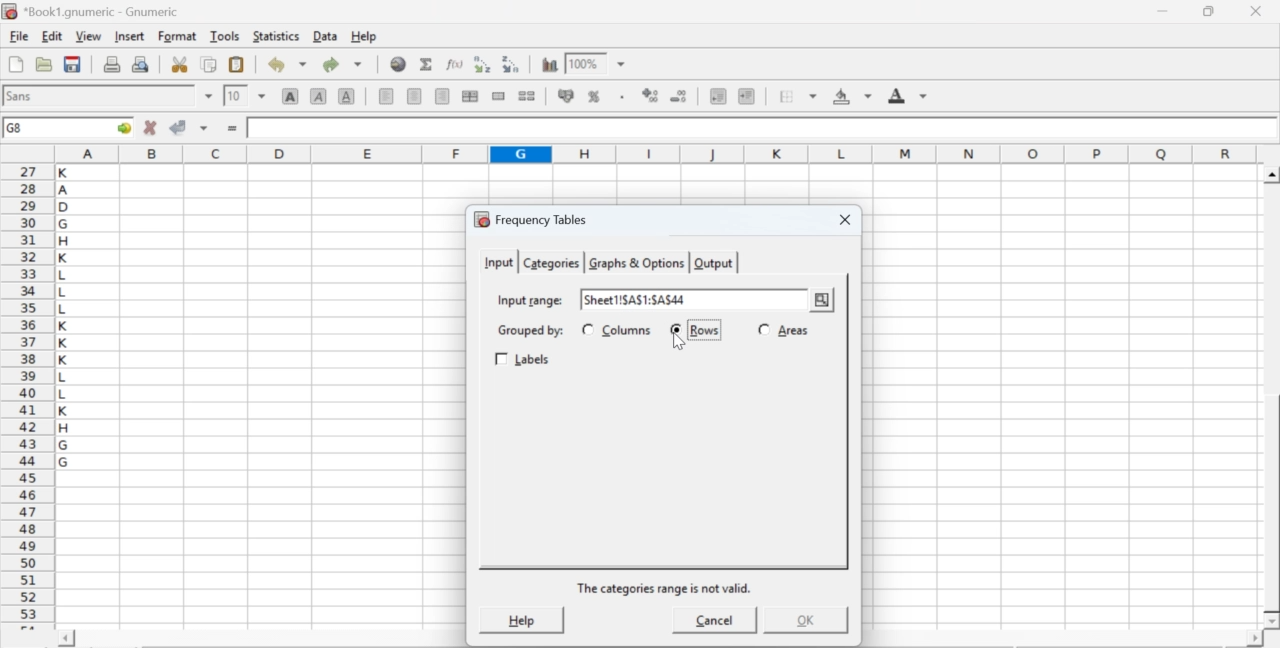 This screenshot has height=648, width=1280. Describe the element at coordinates (550, 263) in the screenshot. I see `categories` at that location.